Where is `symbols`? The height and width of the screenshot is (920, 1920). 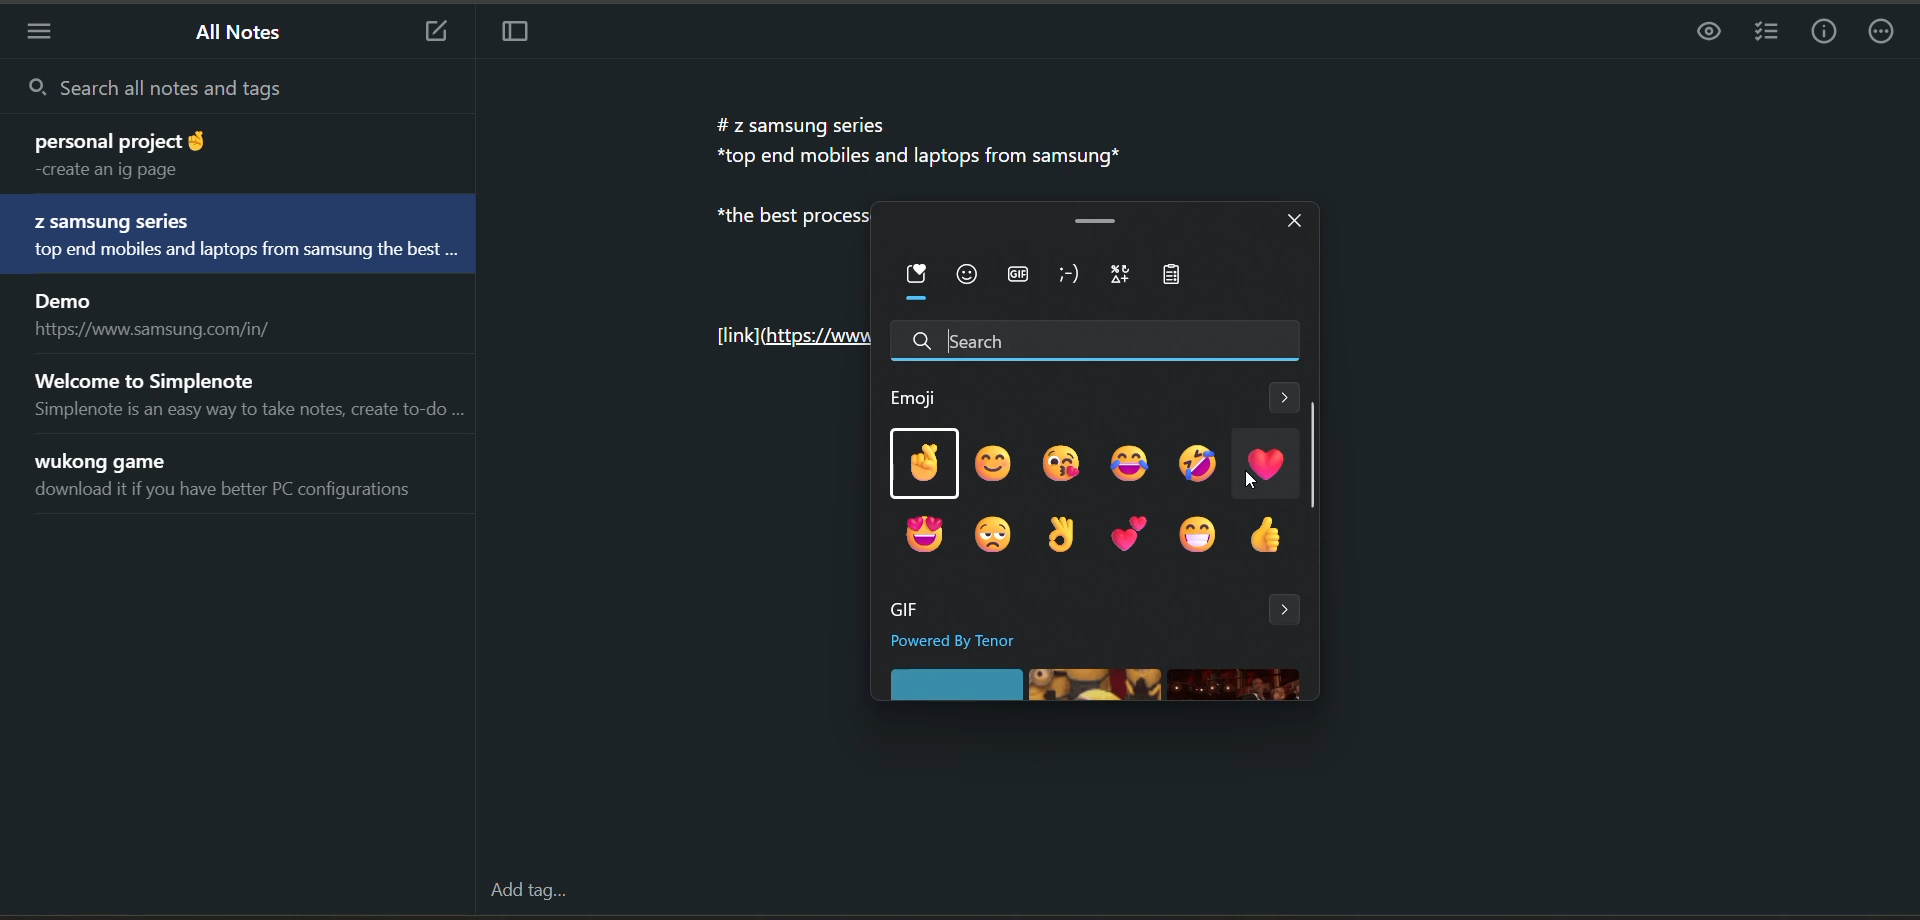 symbols is located at coordinates (1123, 274).